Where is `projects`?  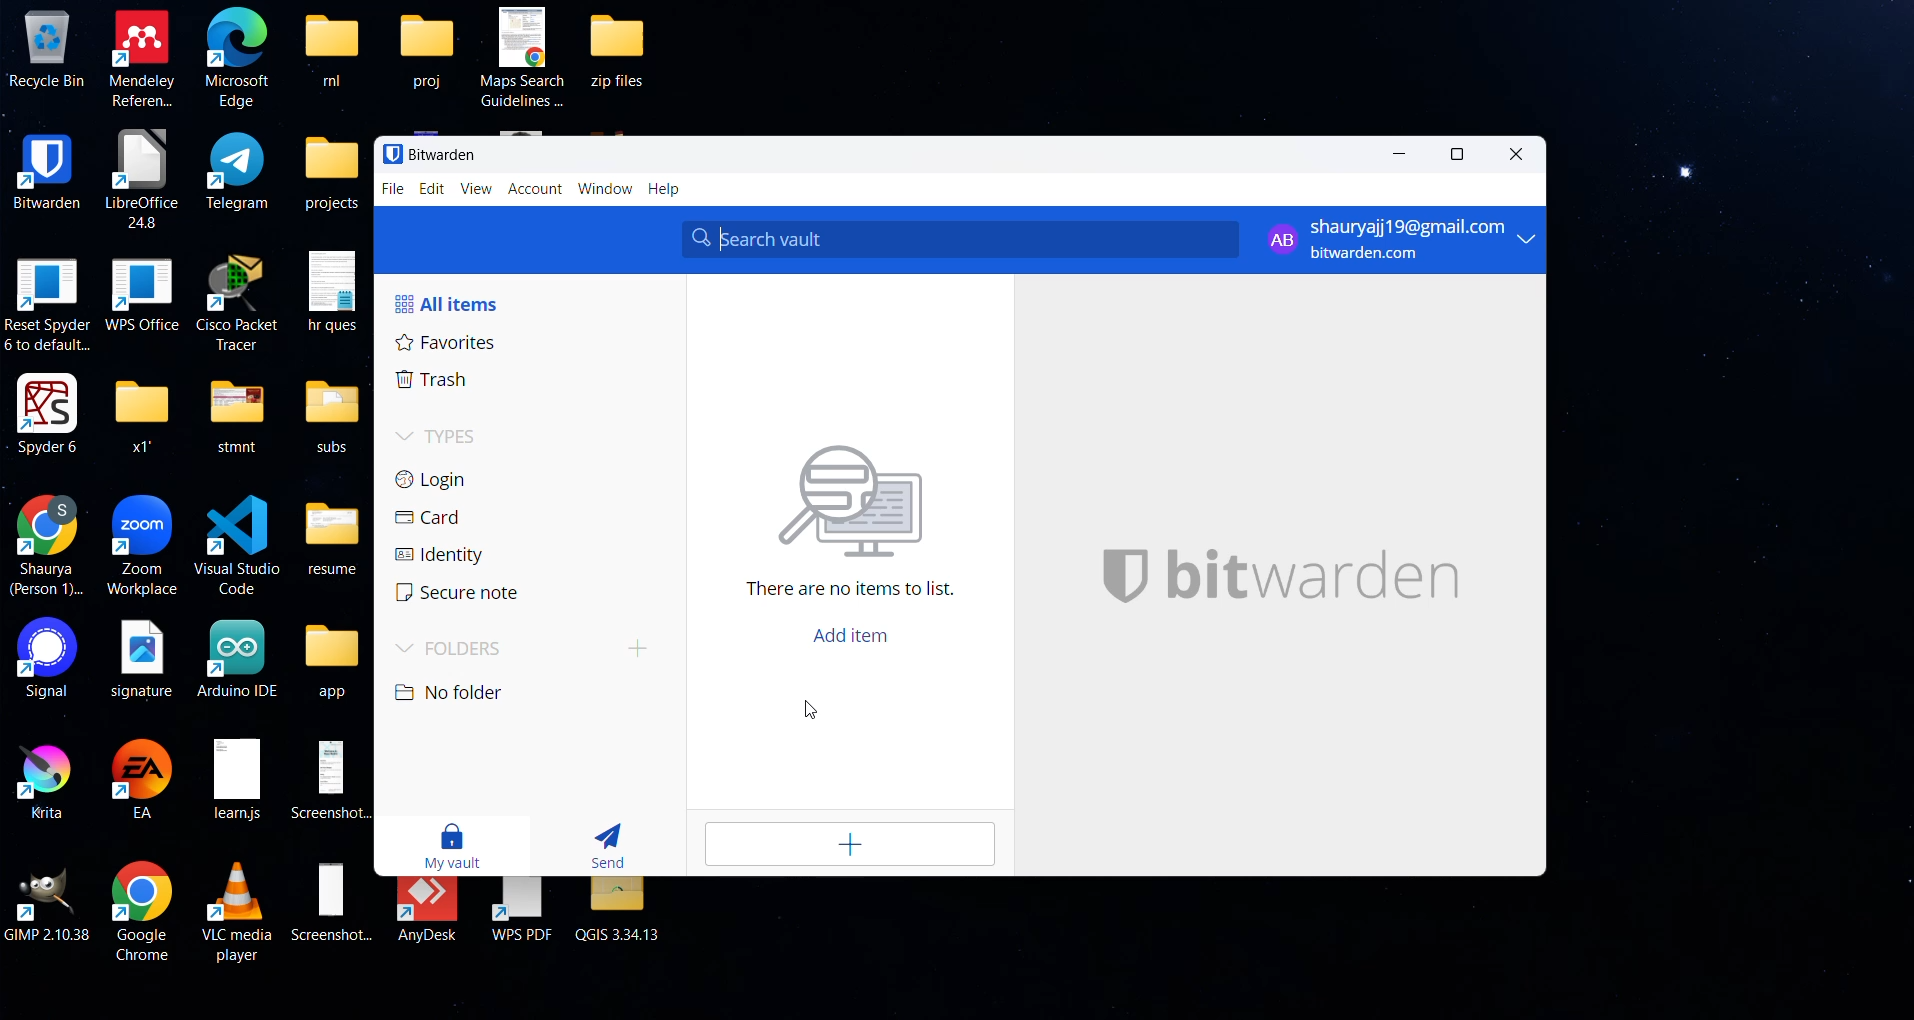
projects is located at coordinates (332, 173).